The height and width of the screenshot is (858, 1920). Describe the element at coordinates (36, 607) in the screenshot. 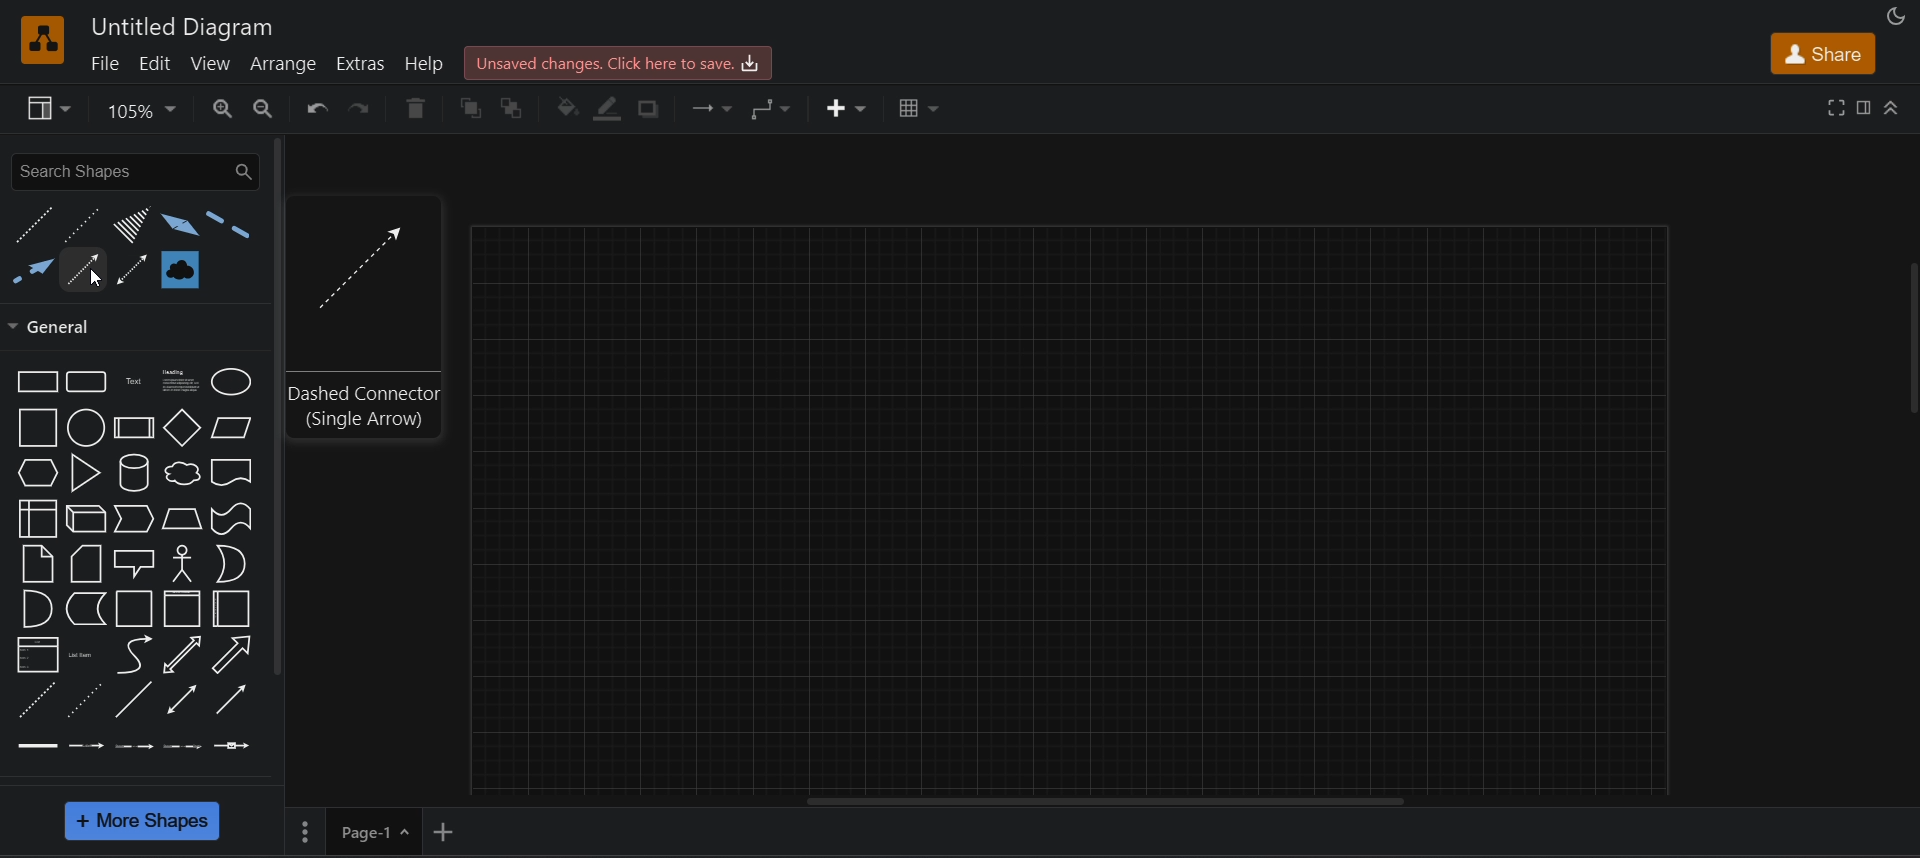

I see `and` at that location.